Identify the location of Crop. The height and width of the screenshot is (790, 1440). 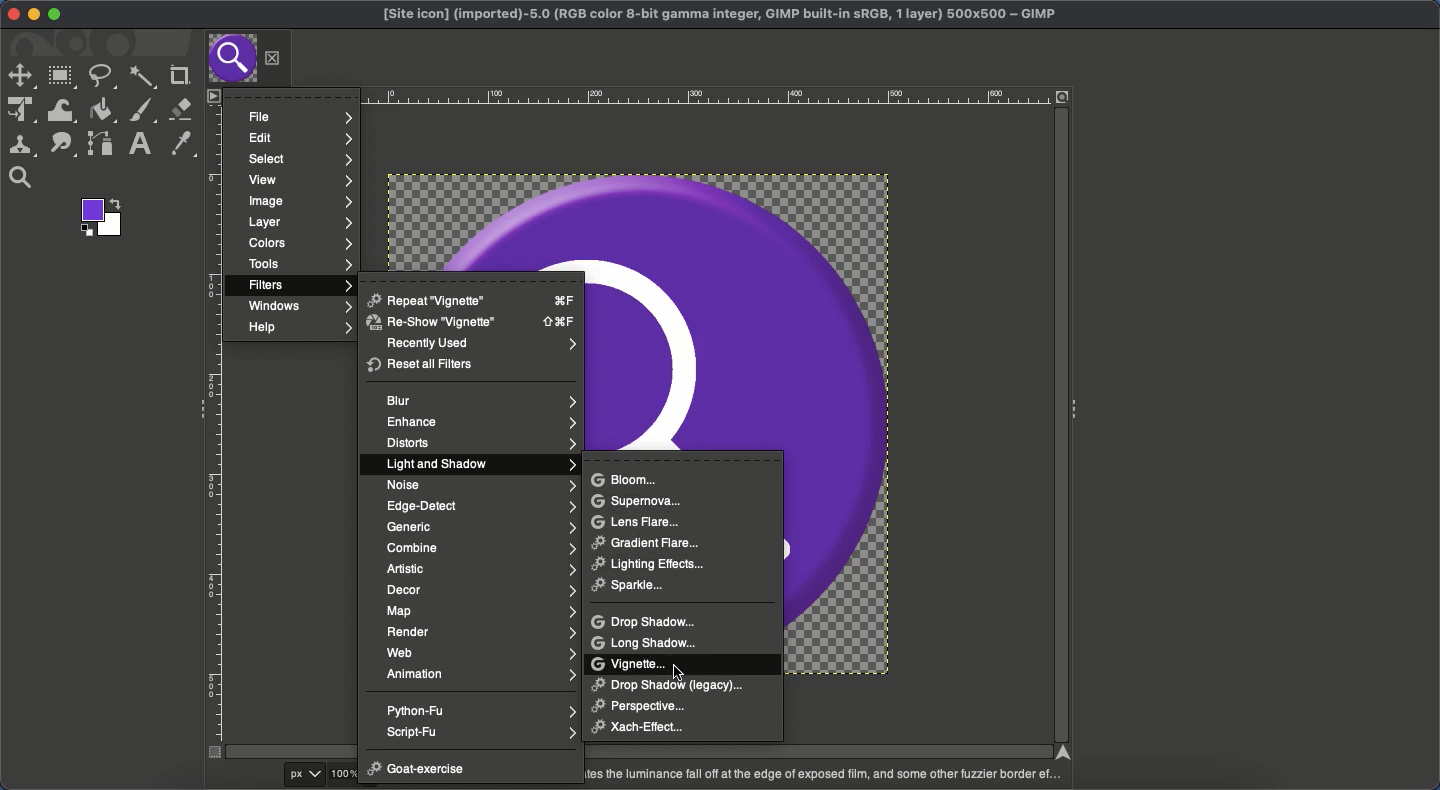
(177, 76).